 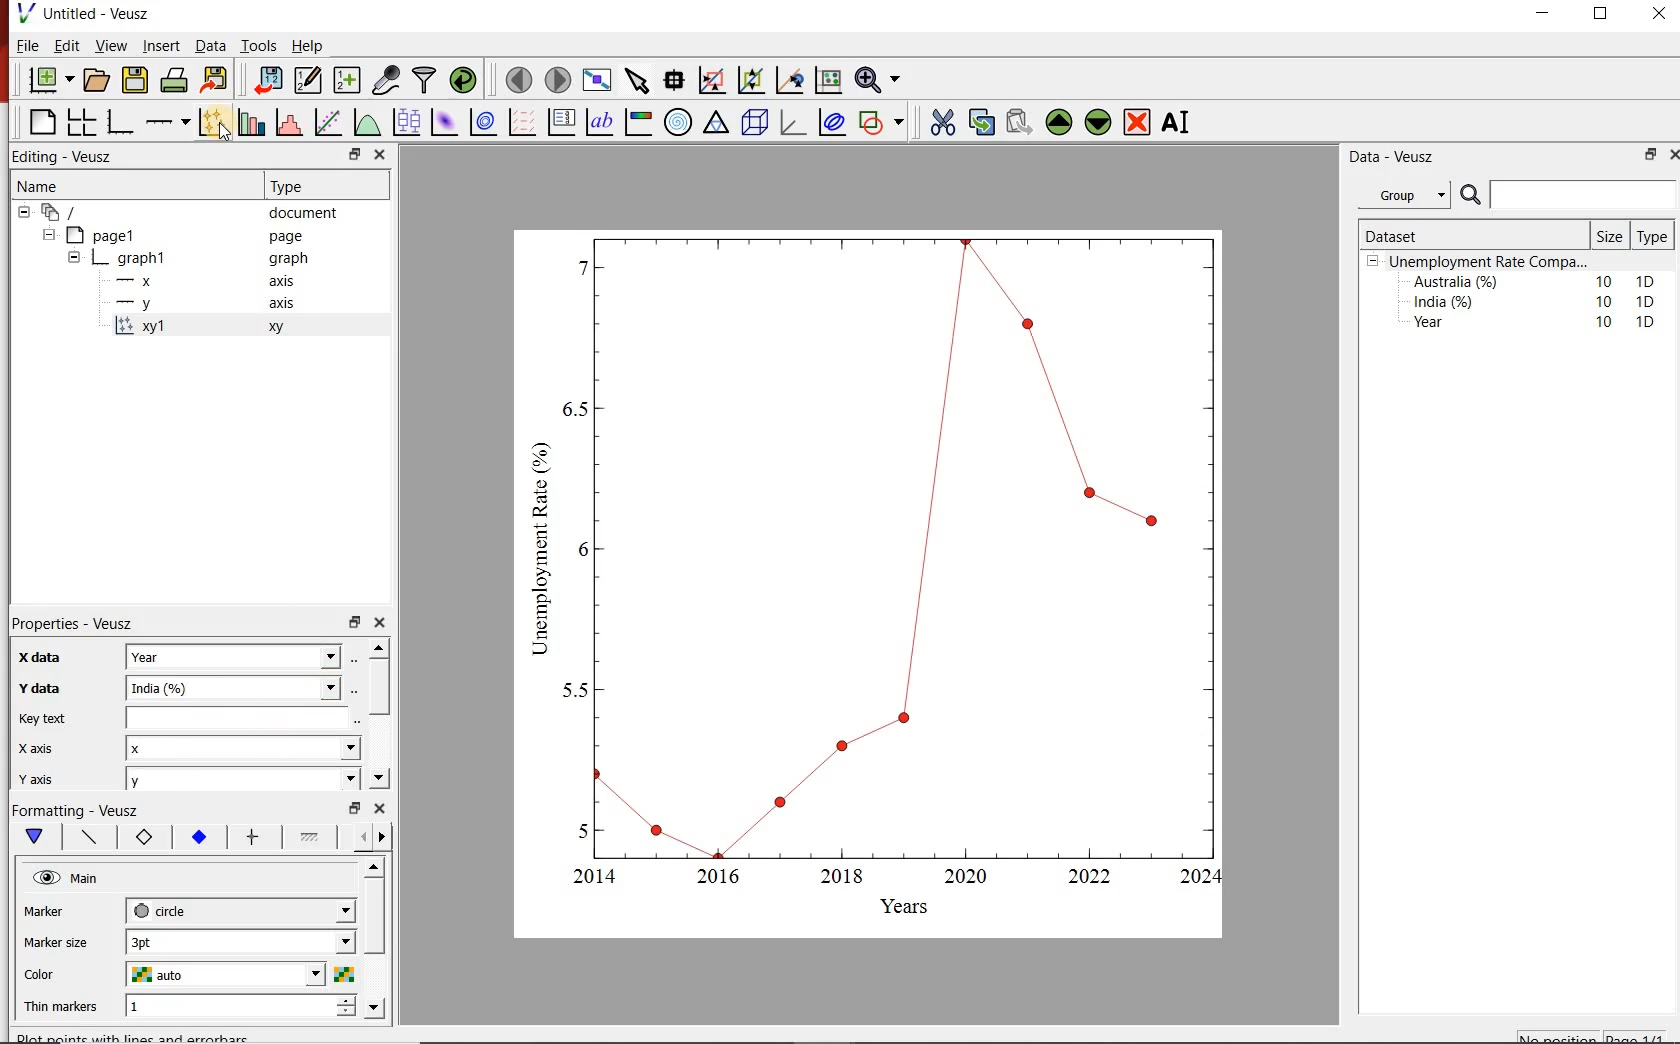 What do you see at coordinates (166, 122) in the screenshot?
I see `add an axis` at bounding box center [166, 122].